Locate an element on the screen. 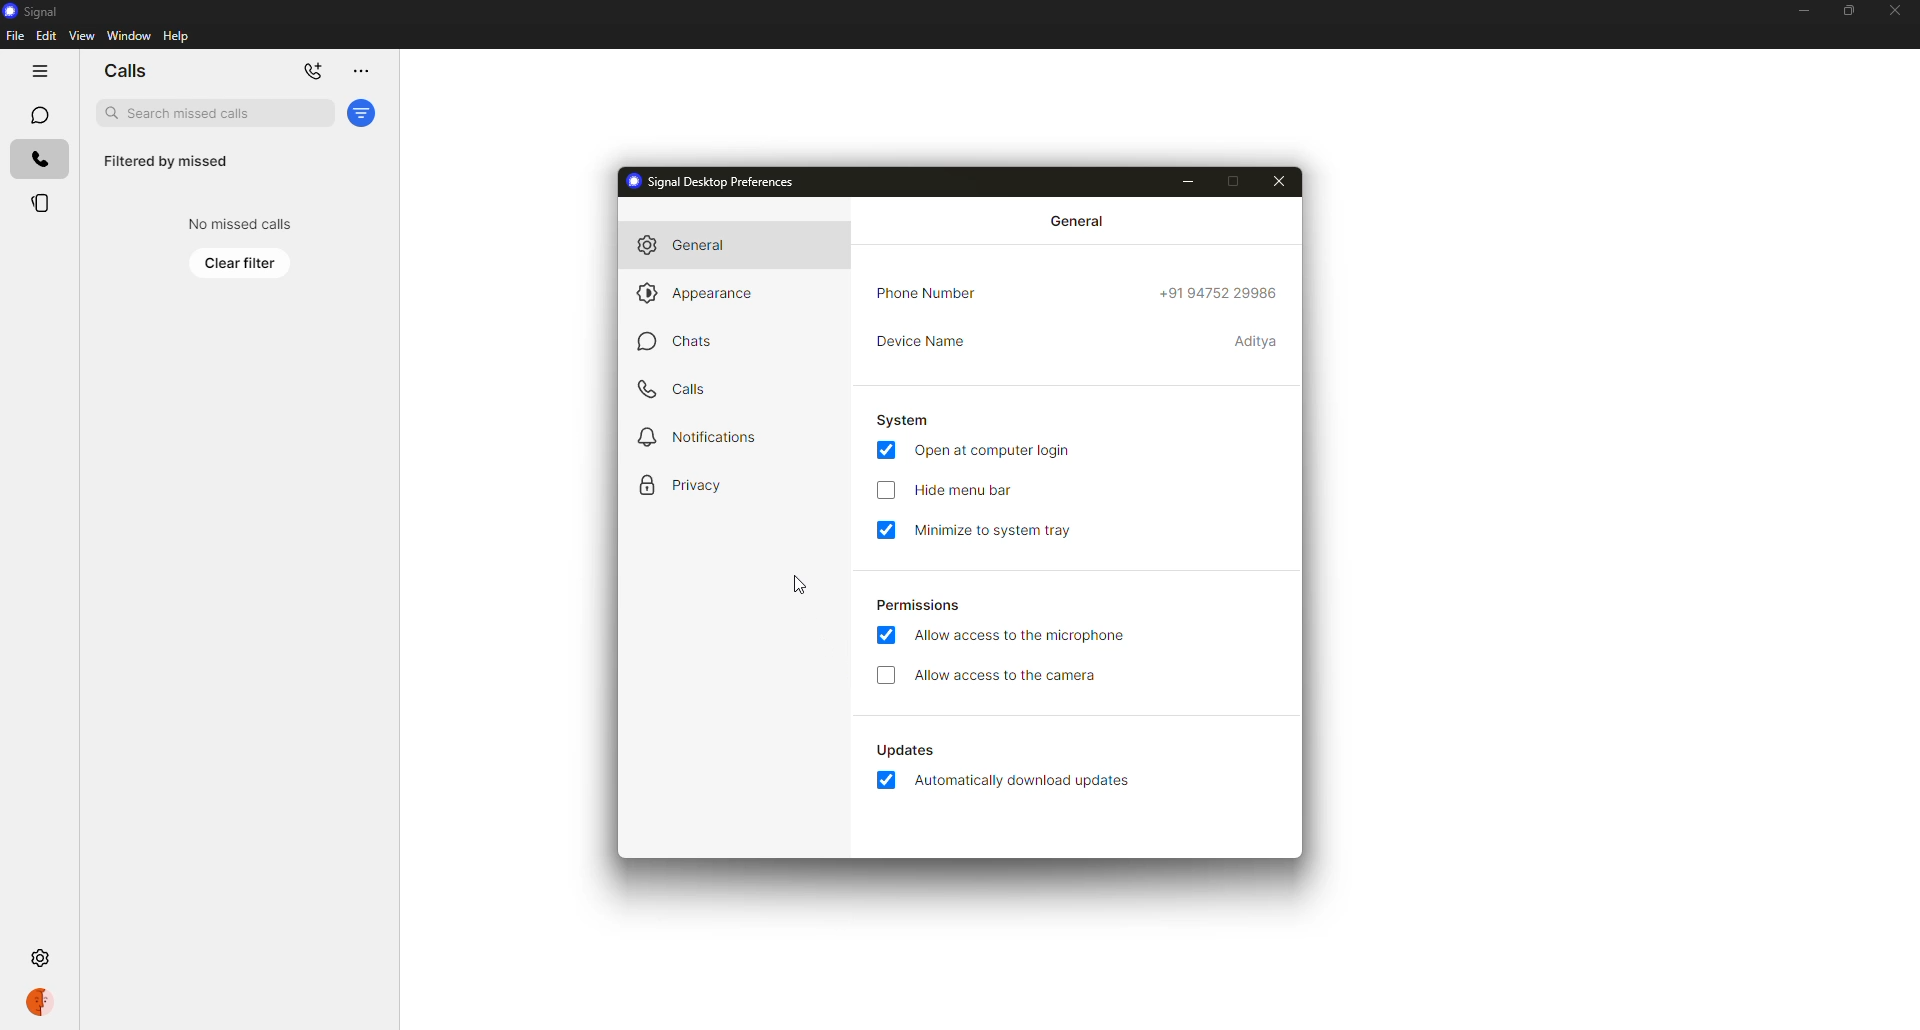 This screenshot has width=1920, height=1030. general is located at coordinates (694, 246).